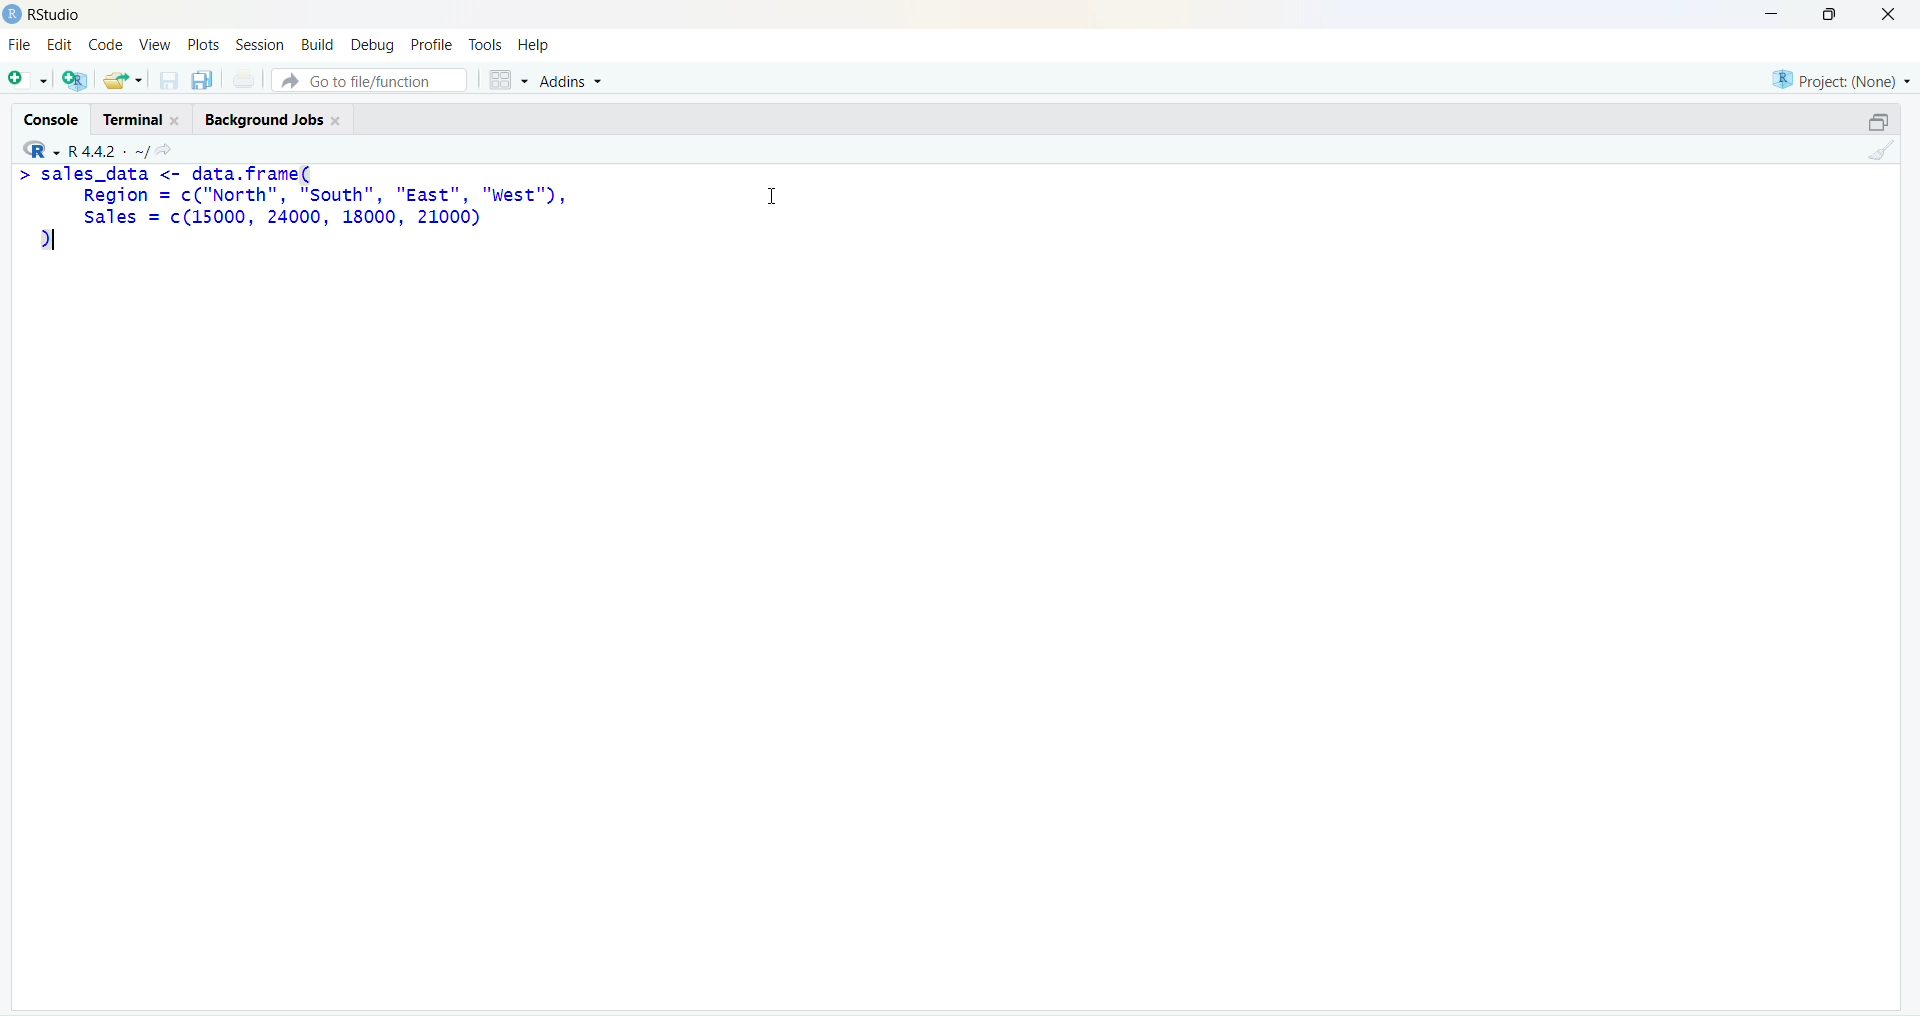 This screenshot has width=1920, height=1016. Describe the element at coordinates (167, 85) in the screenshot. I see `save` at that location.